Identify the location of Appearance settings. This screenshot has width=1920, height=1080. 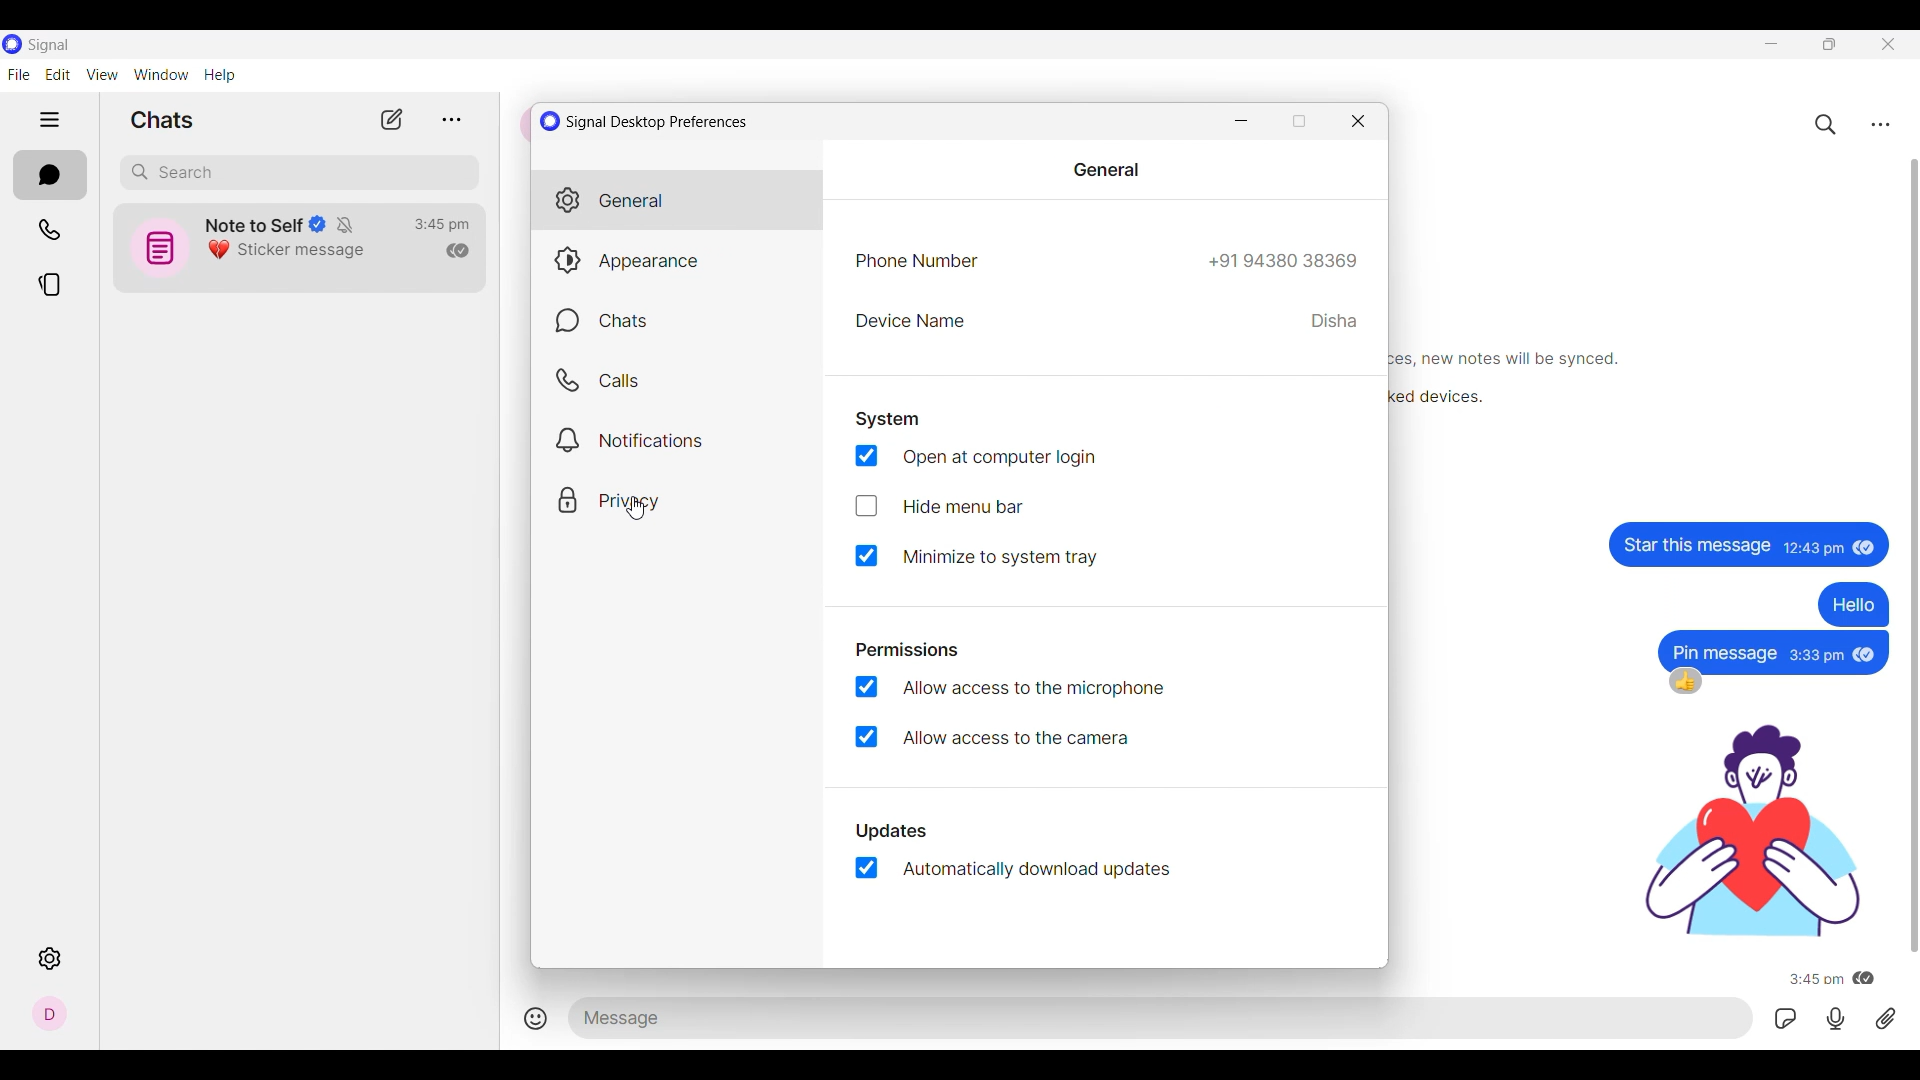
(678, 260).